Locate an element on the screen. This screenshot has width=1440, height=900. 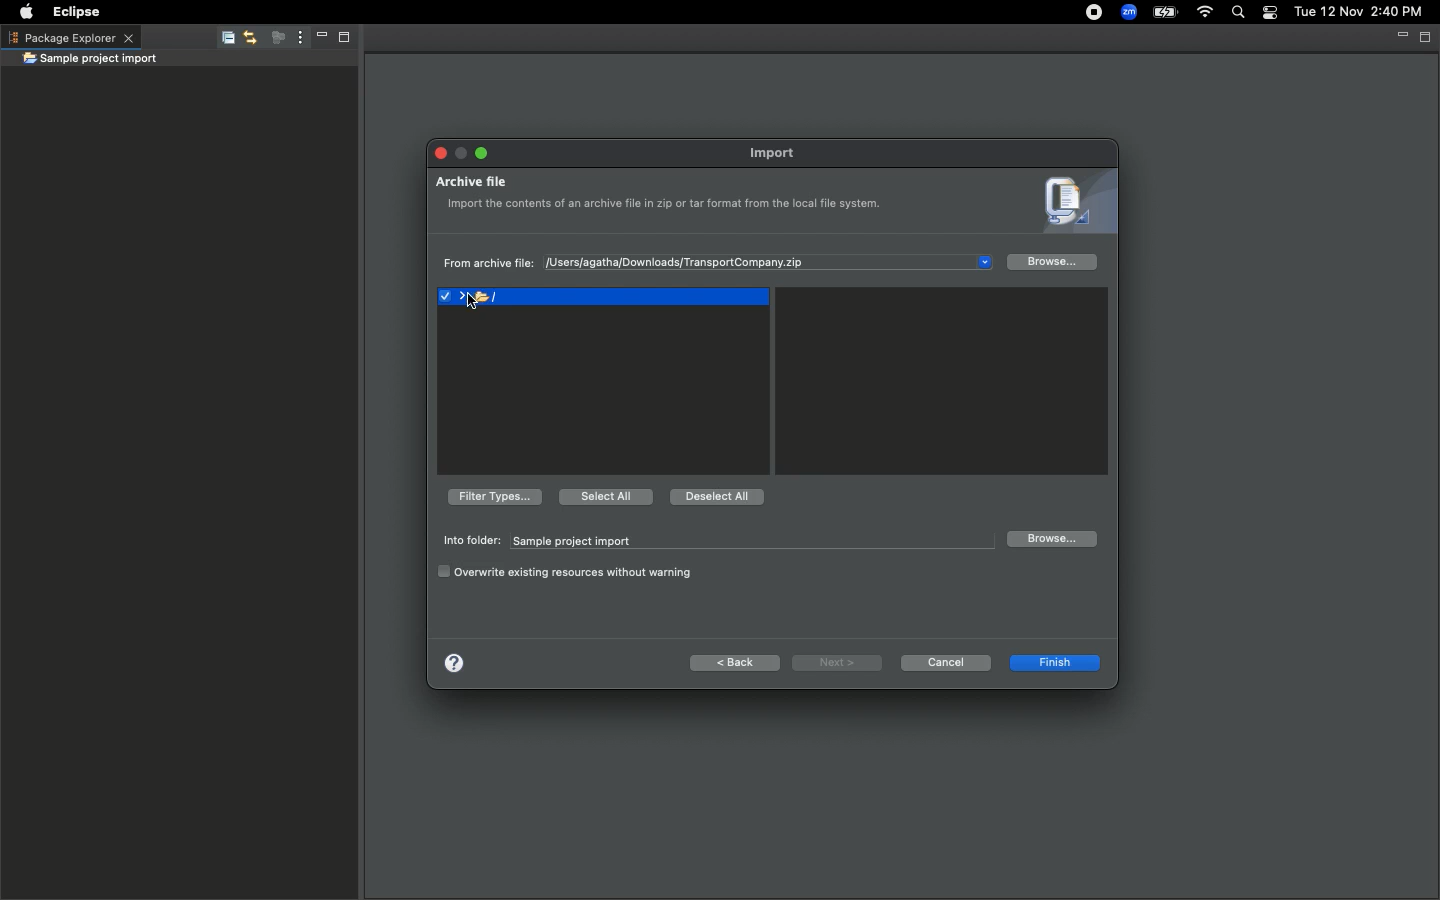
Browse is located at coordinates (1053, 264).